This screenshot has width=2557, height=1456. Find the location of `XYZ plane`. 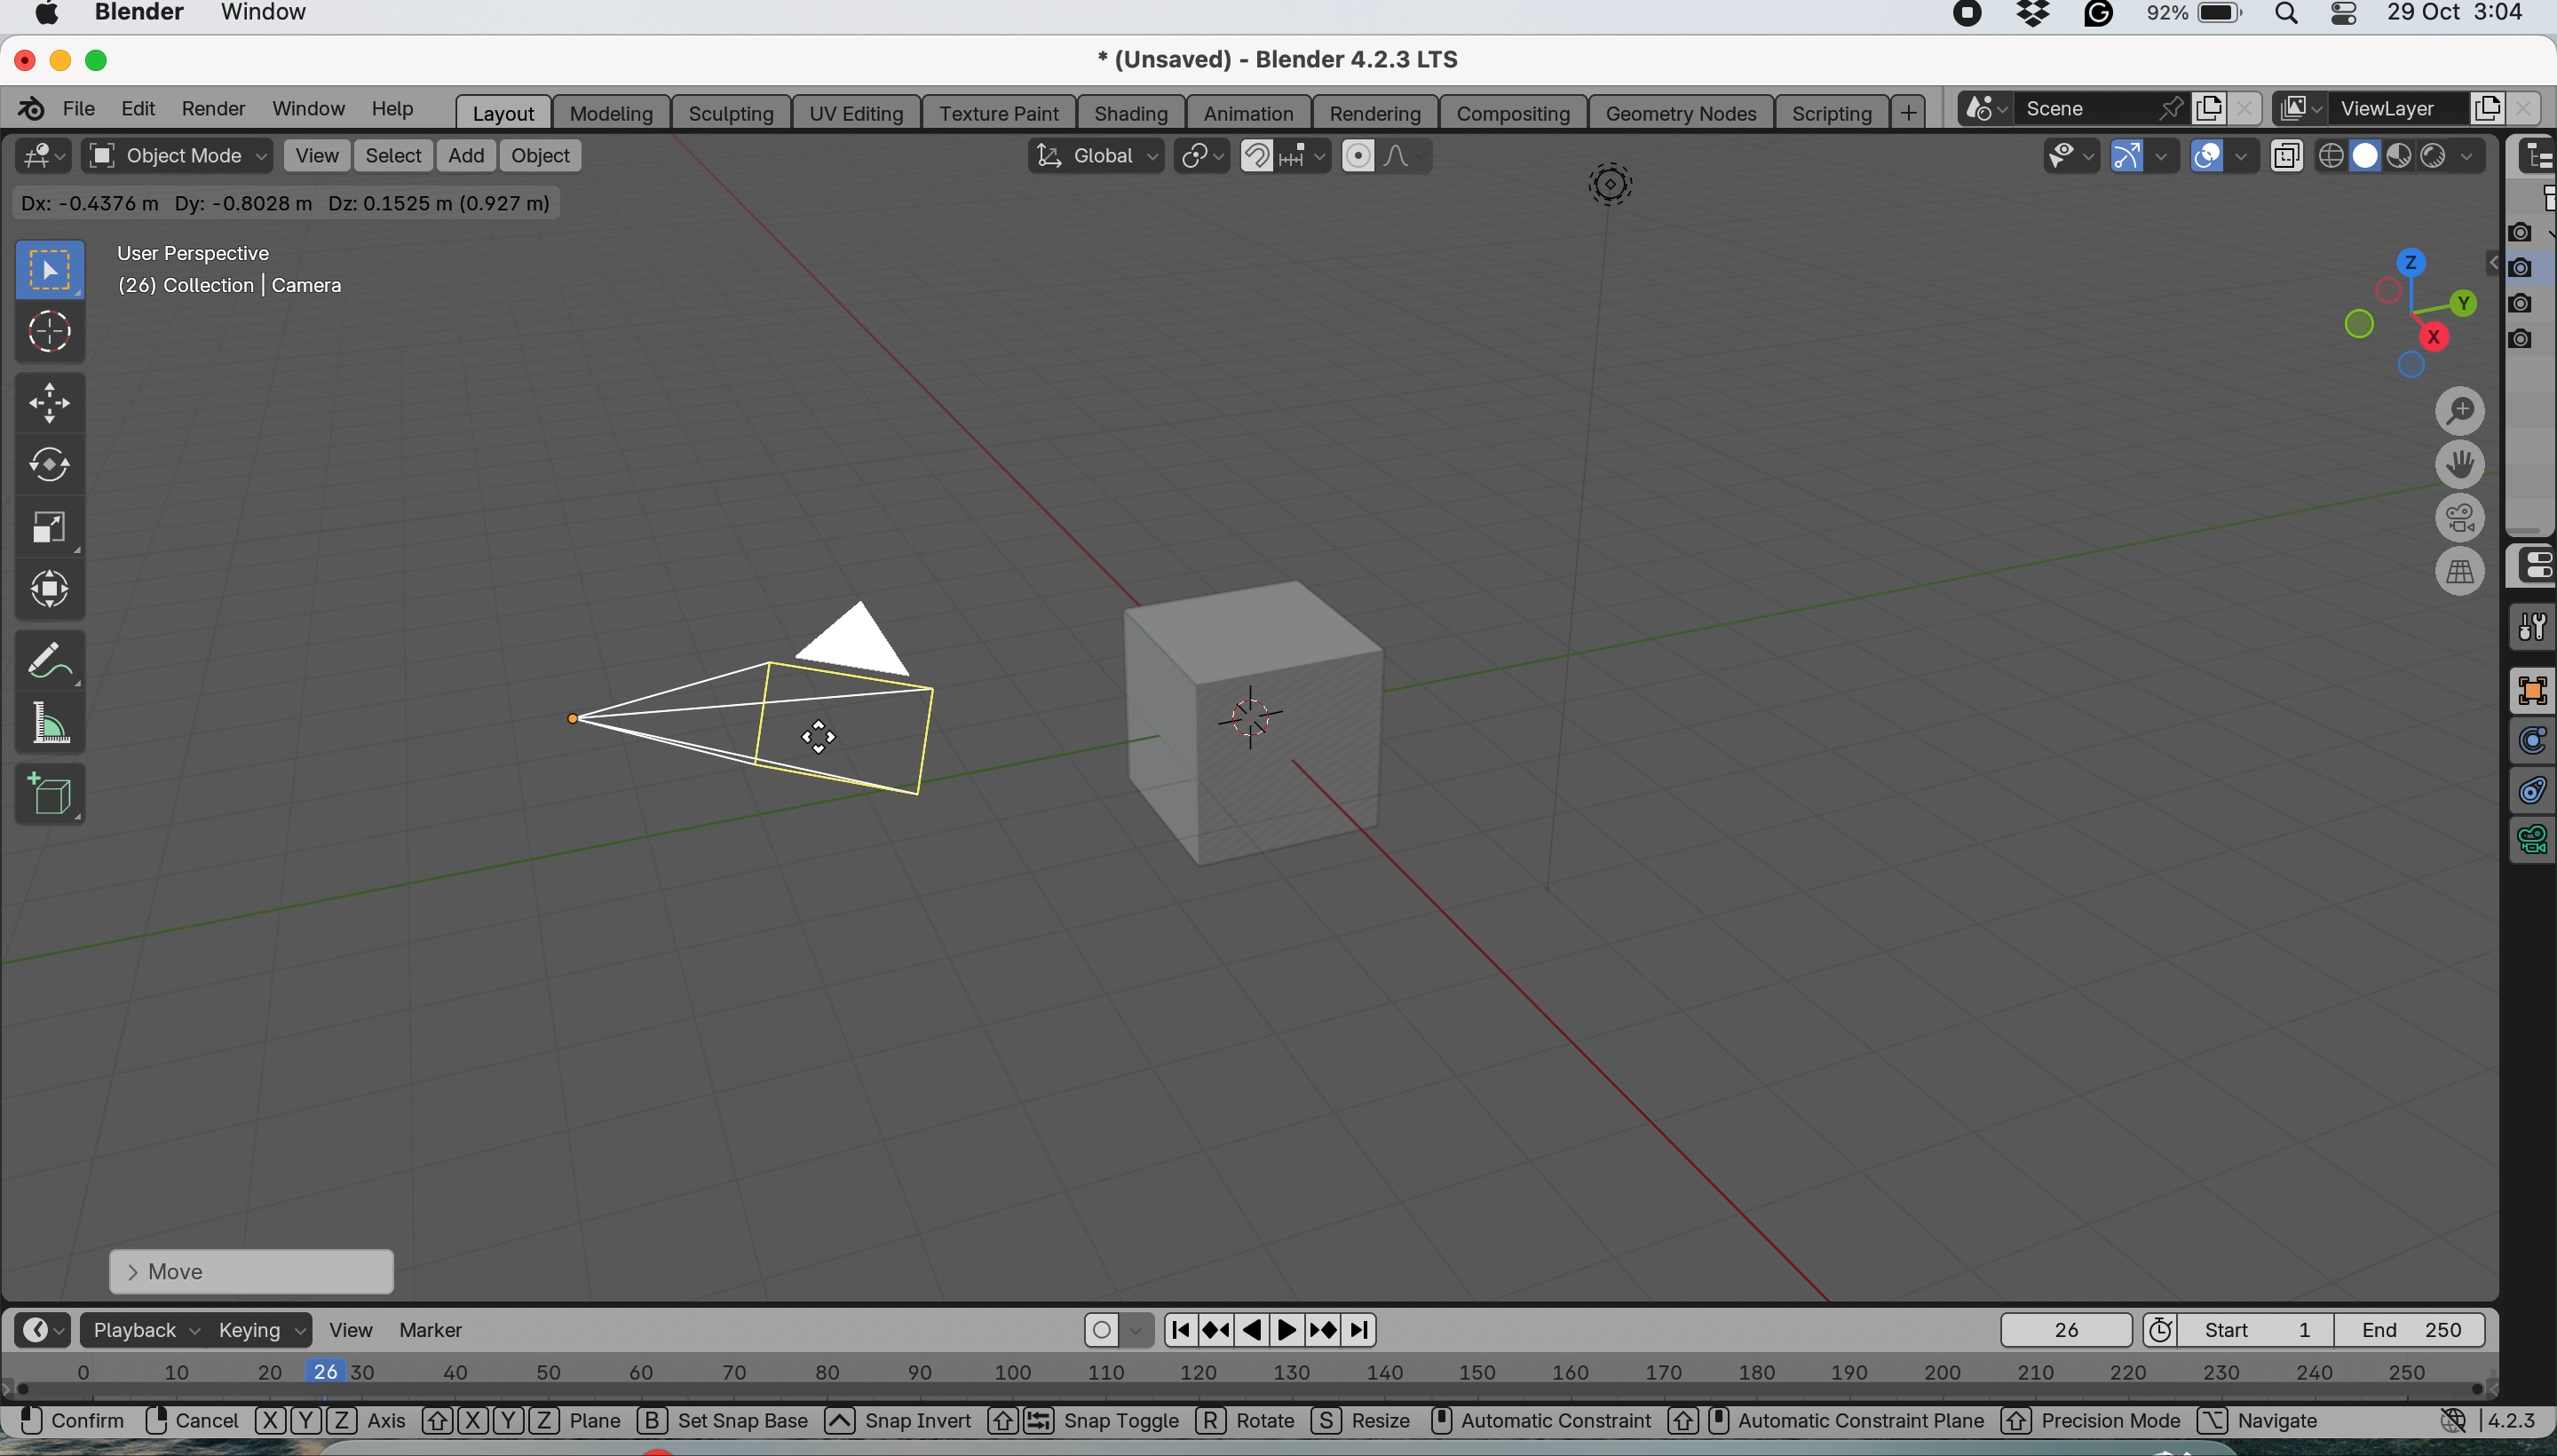

XYZ plane is located at coordinates (522, 1423).